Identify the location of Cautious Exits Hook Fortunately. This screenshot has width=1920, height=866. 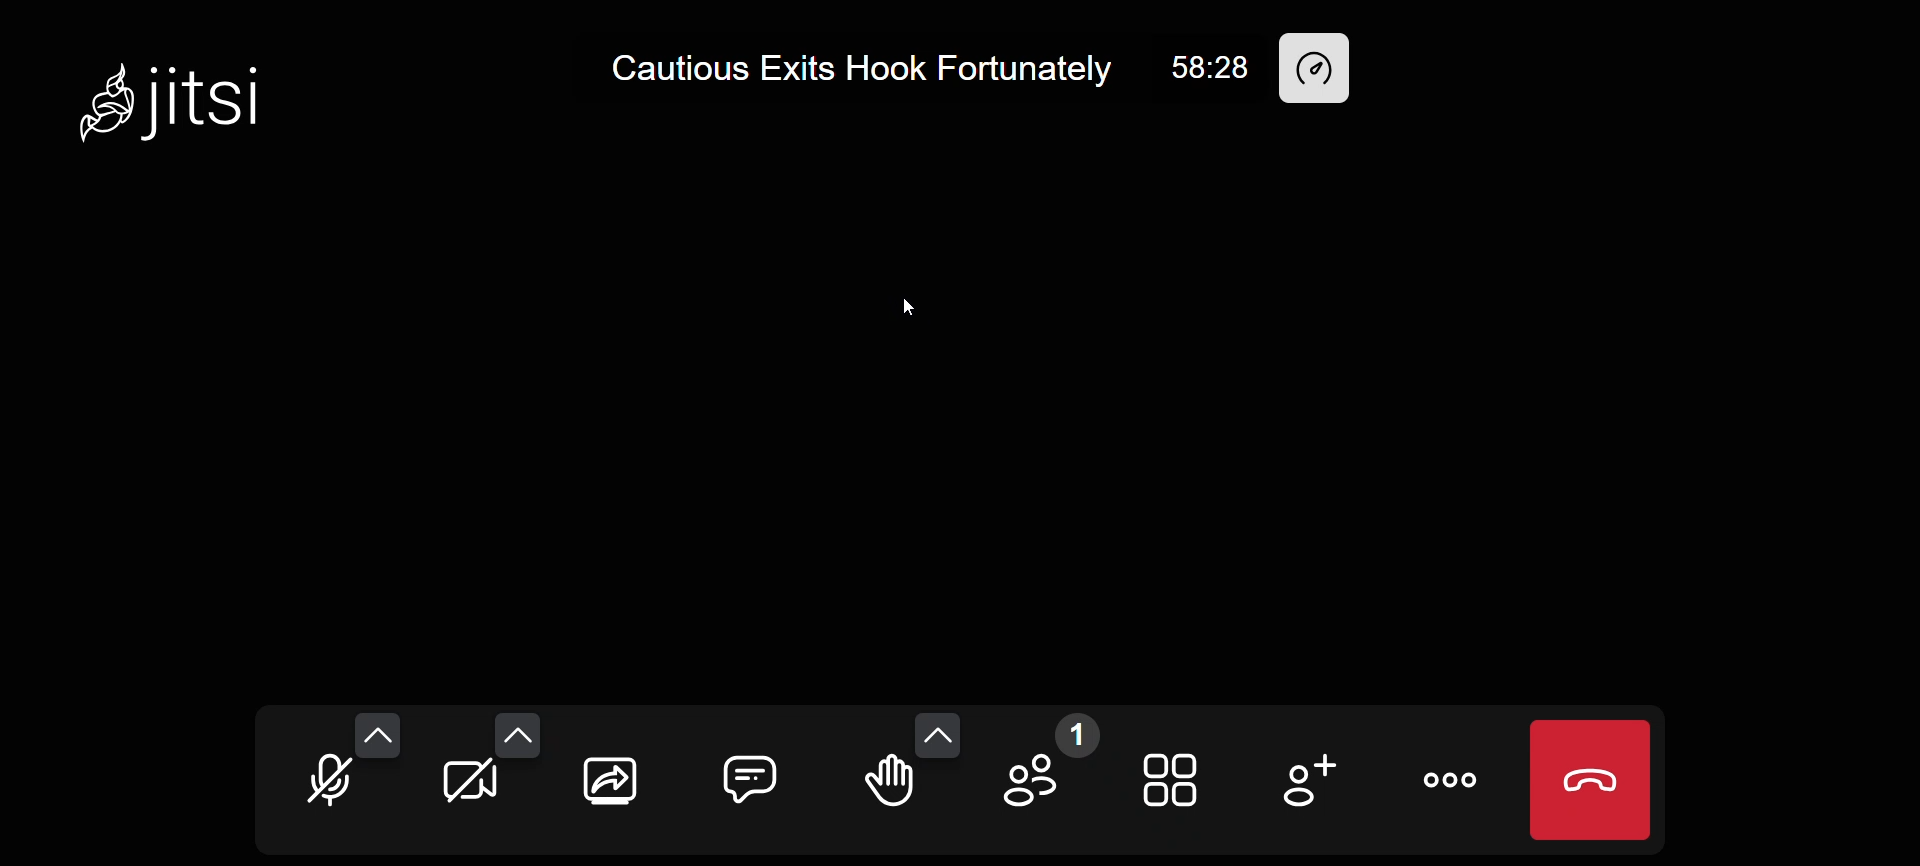
(866, 69).